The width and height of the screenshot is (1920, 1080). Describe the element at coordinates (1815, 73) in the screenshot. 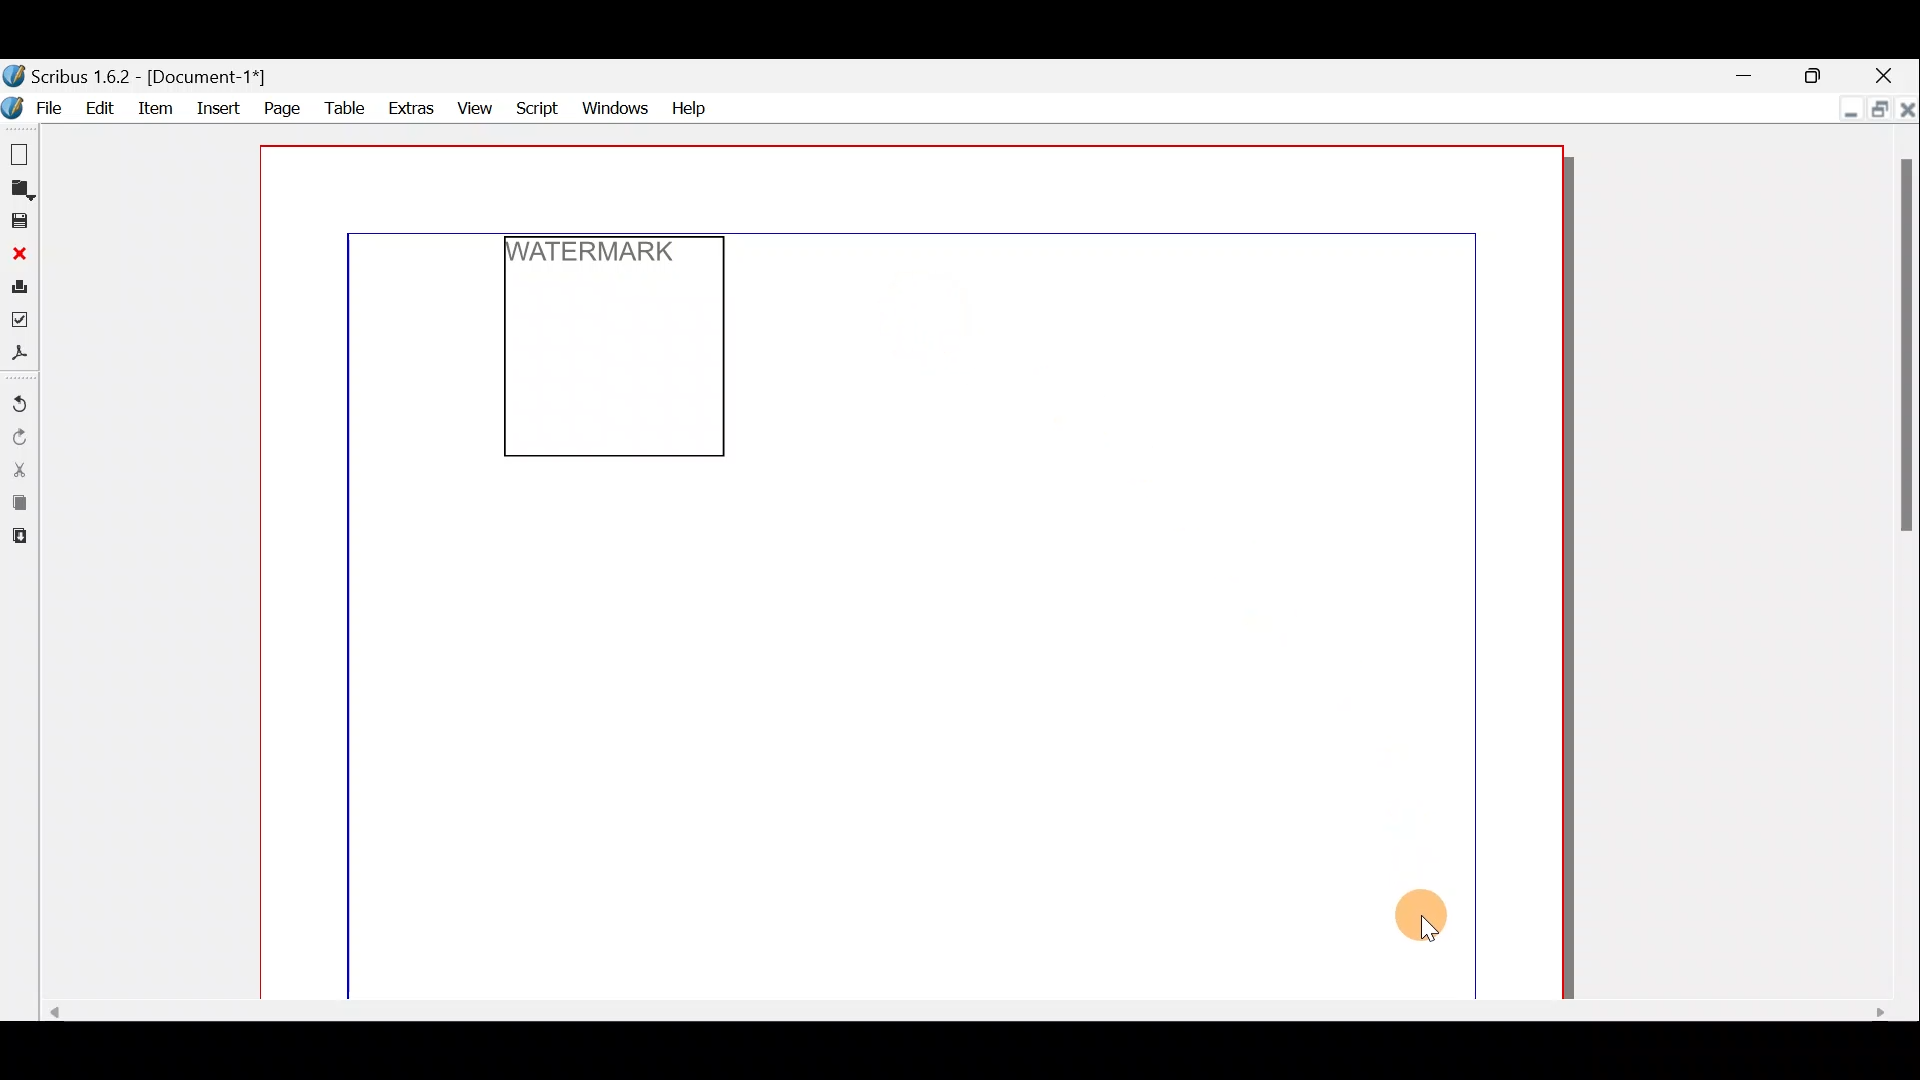

I see `Maximise` at that location.